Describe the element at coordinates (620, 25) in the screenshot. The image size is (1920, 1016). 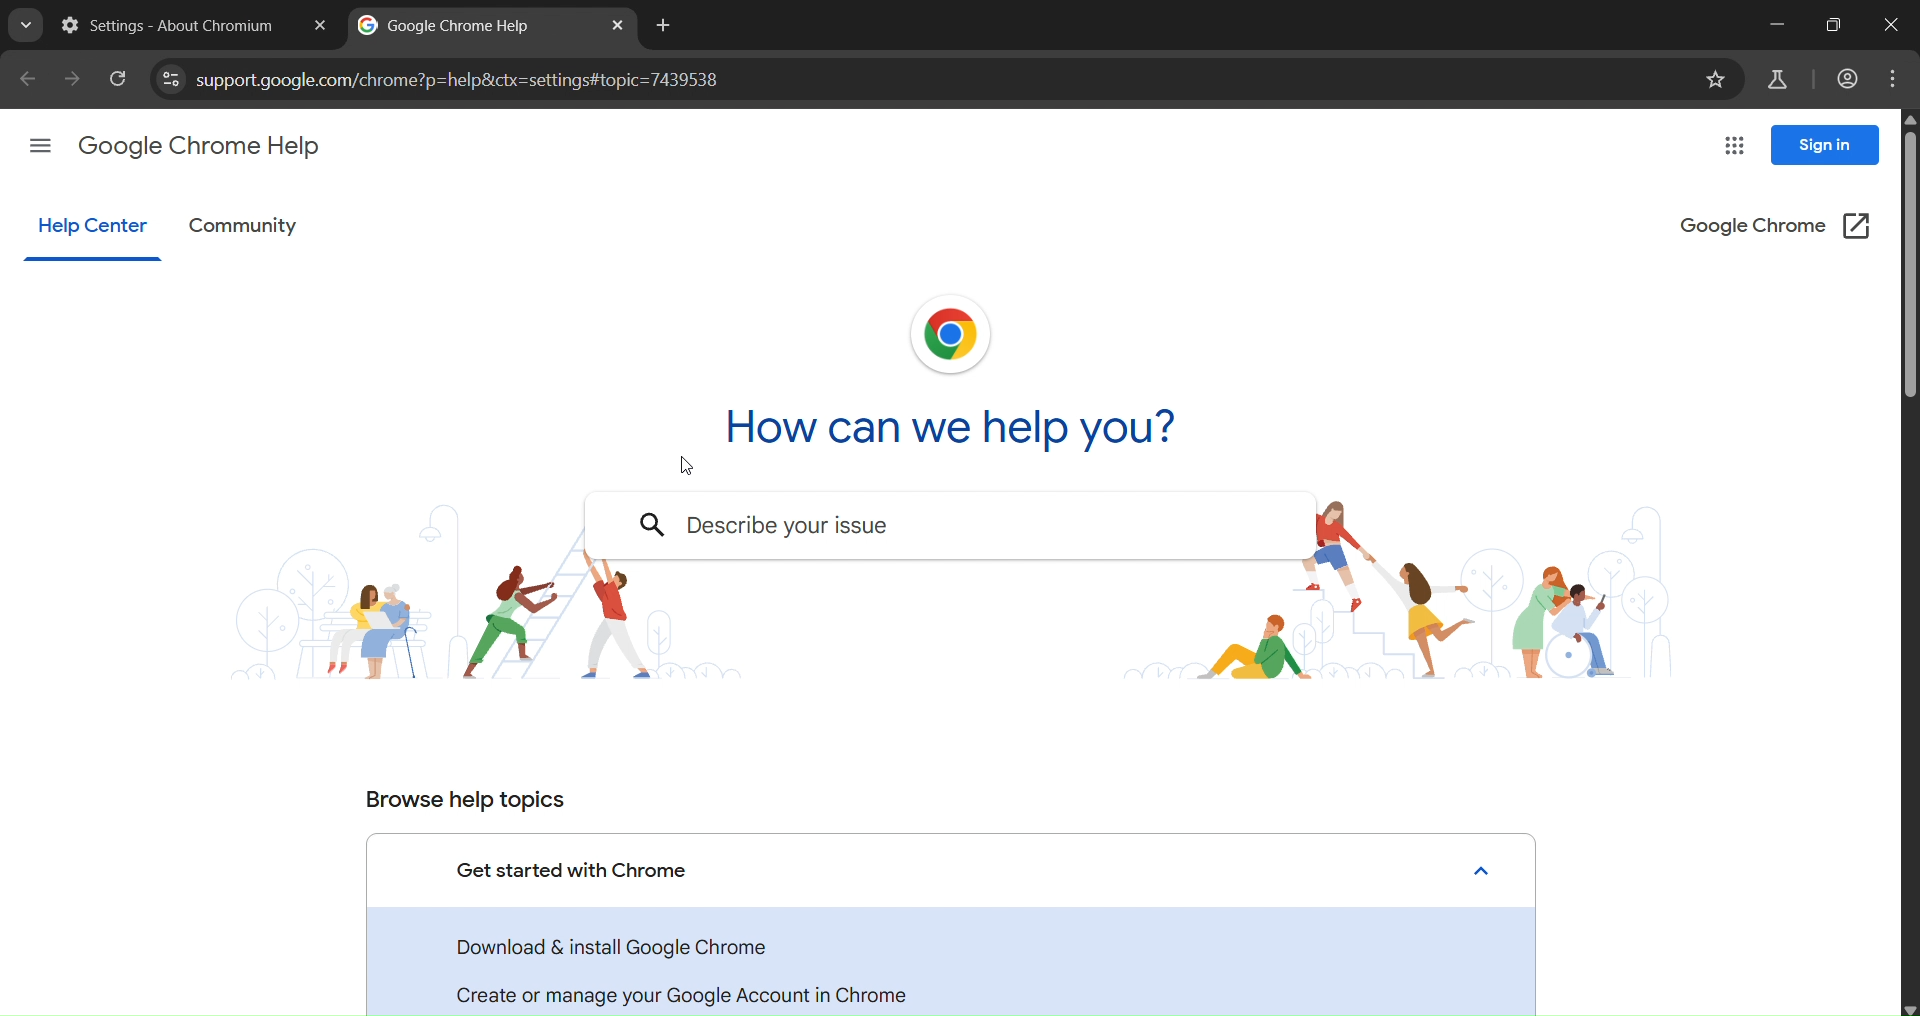
I see `close tab` at that location.